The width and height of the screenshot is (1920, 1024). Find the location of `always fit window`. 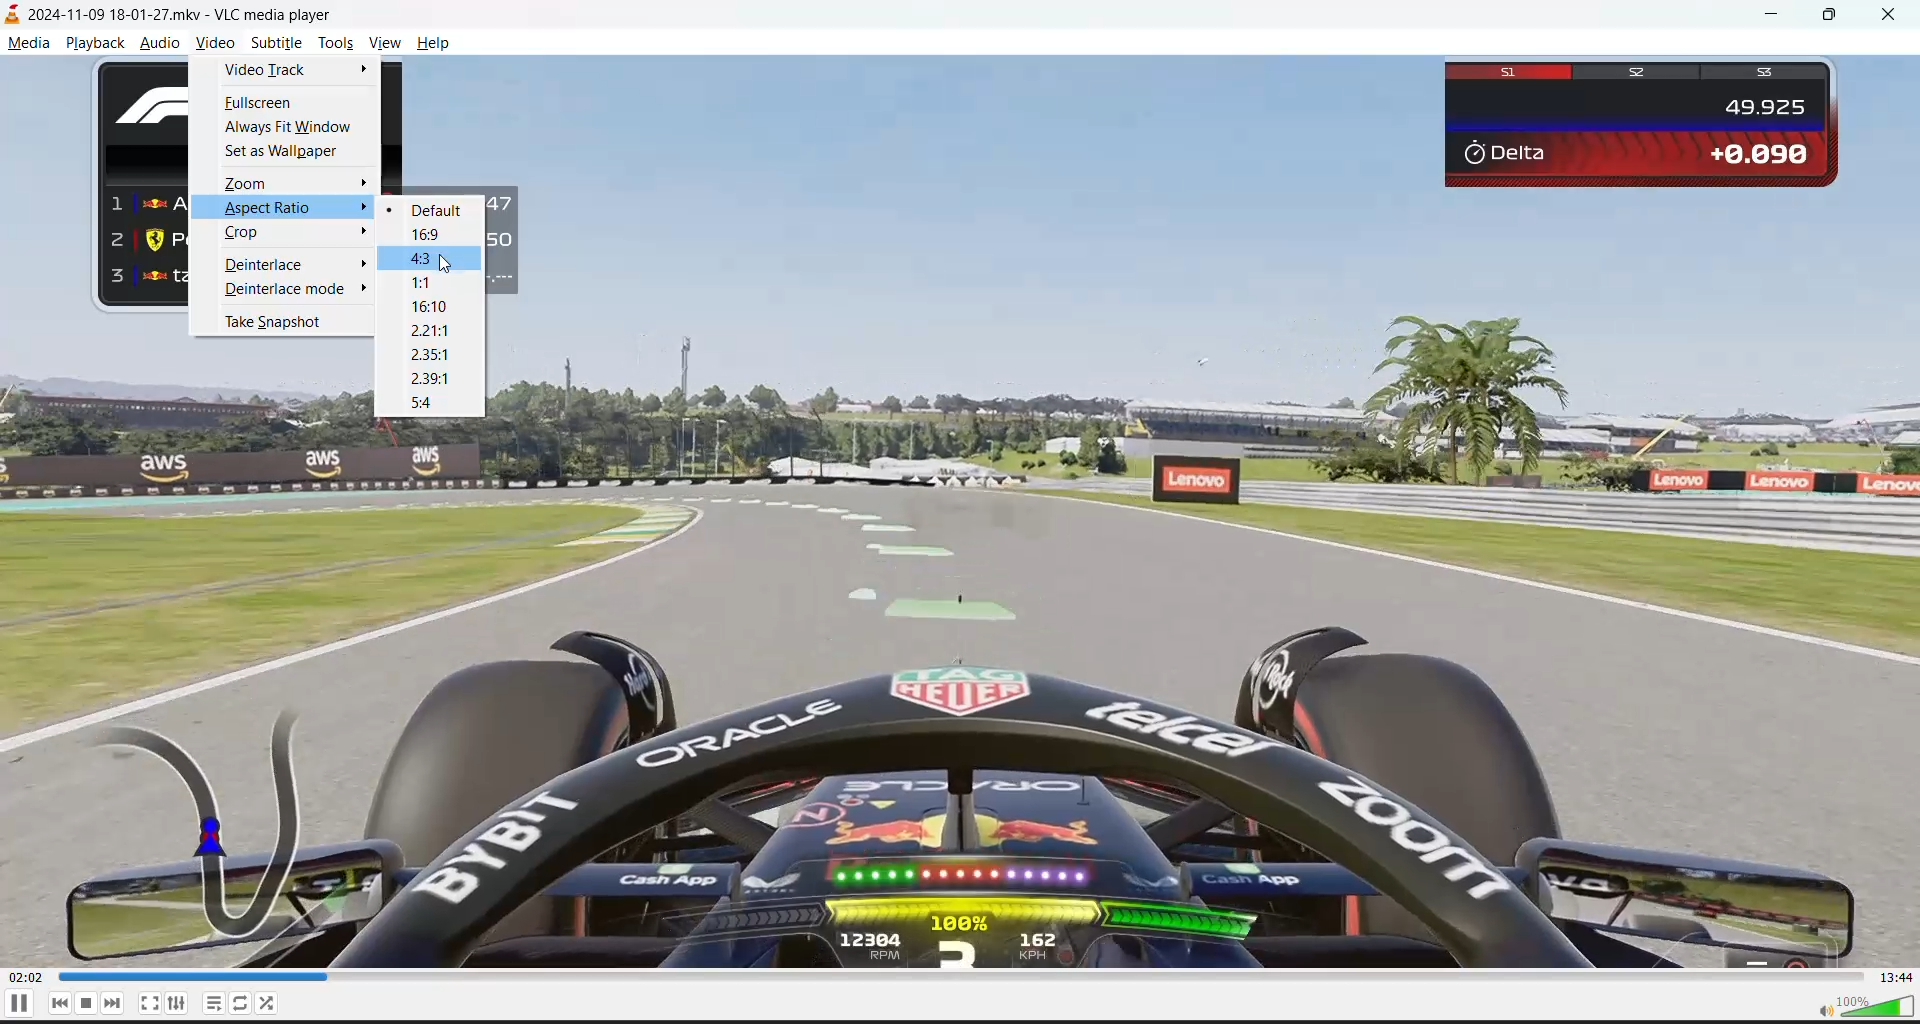

always fit window is located at coordinates (293, 129).